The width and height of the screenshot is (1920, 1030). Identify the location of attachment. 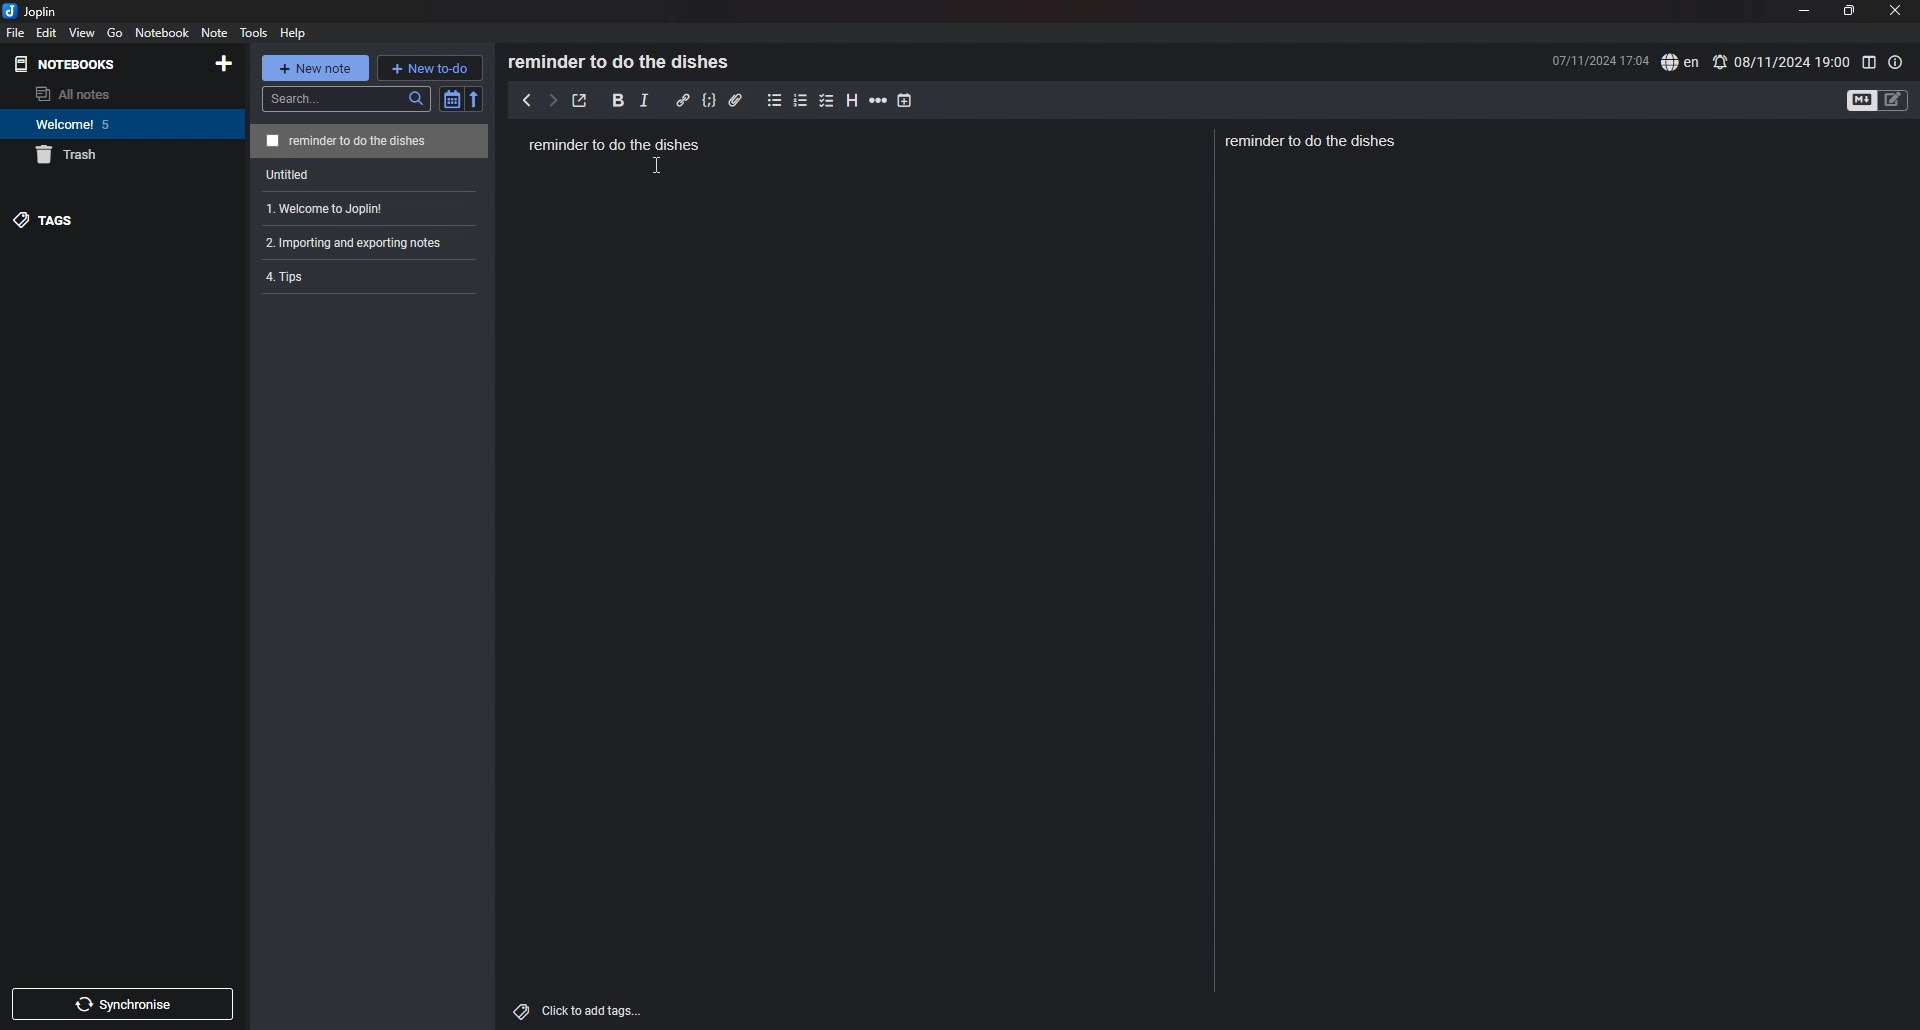
(737, 101).